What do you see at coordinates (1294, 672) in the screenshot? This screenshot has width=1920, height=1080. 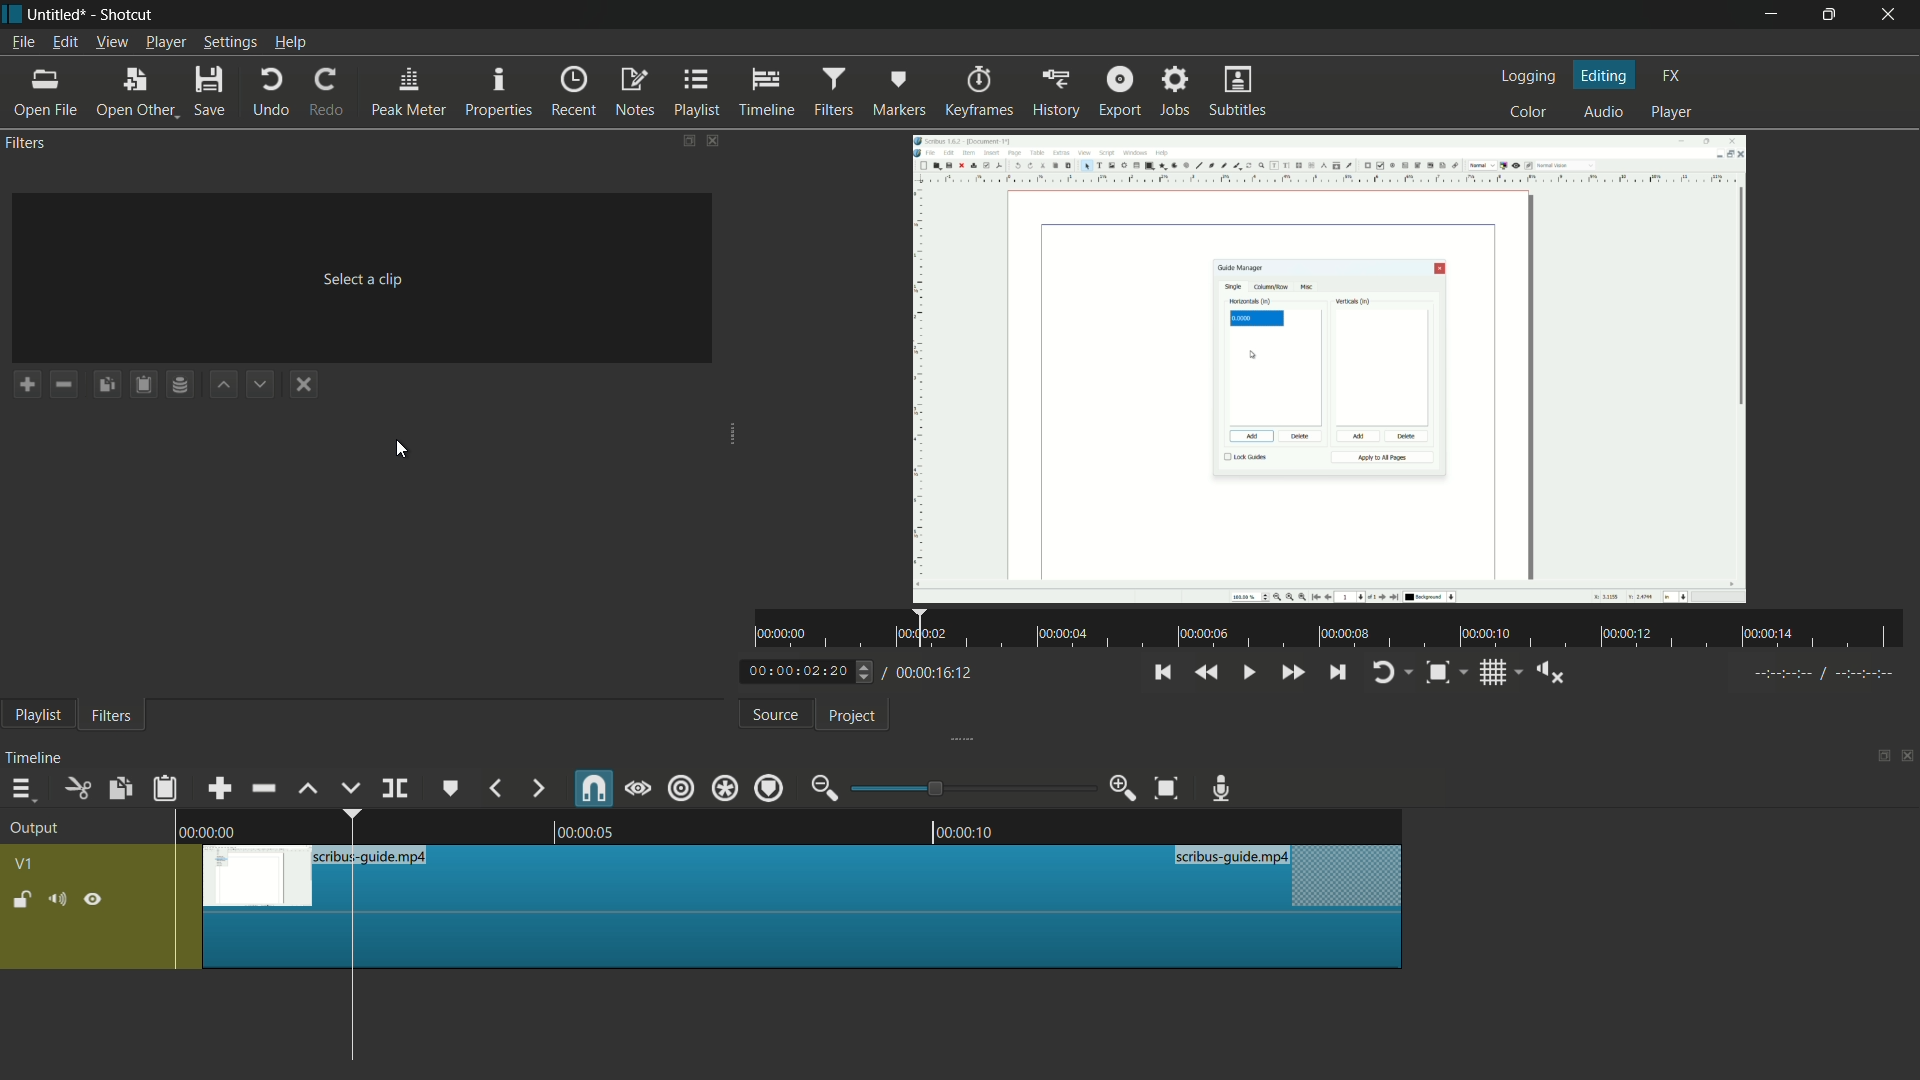 I see `quickly play forward` at bounding box center [1294, 672].